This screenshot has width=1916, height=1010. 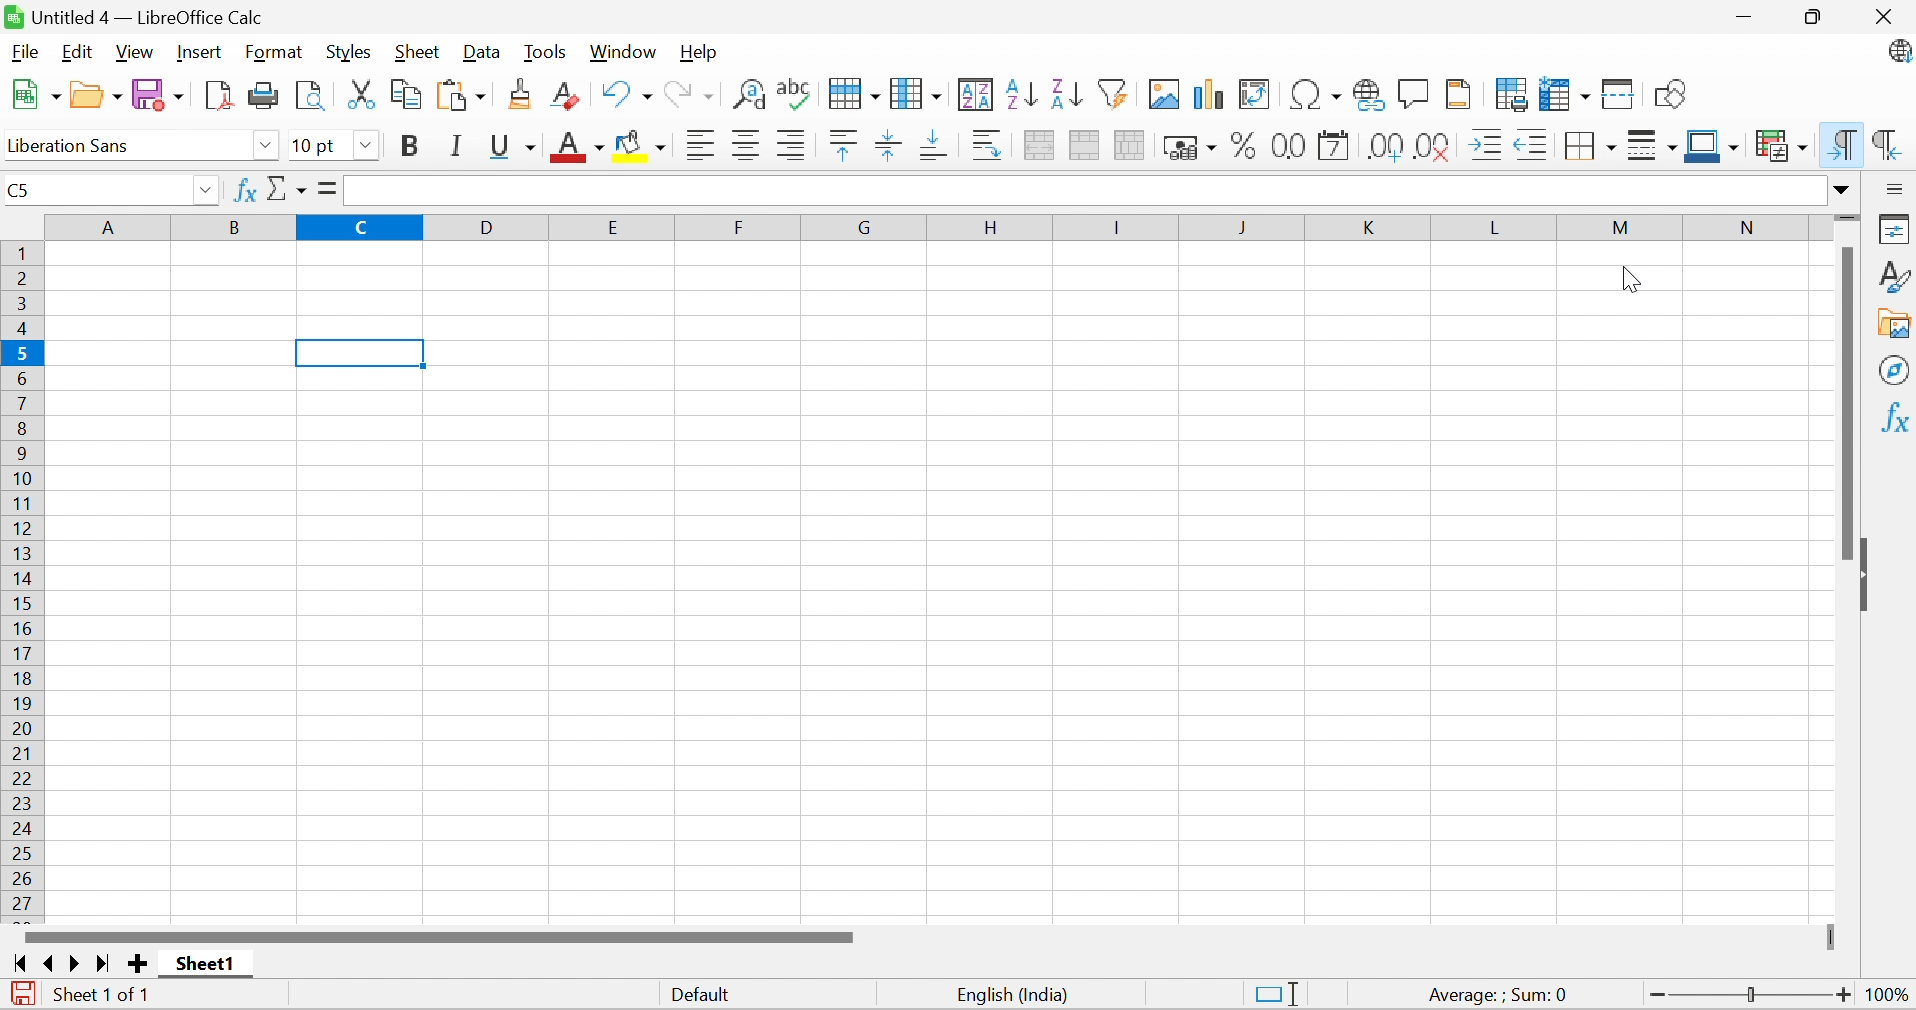 I want to click on Insert image, so click(x=1165, y=95).